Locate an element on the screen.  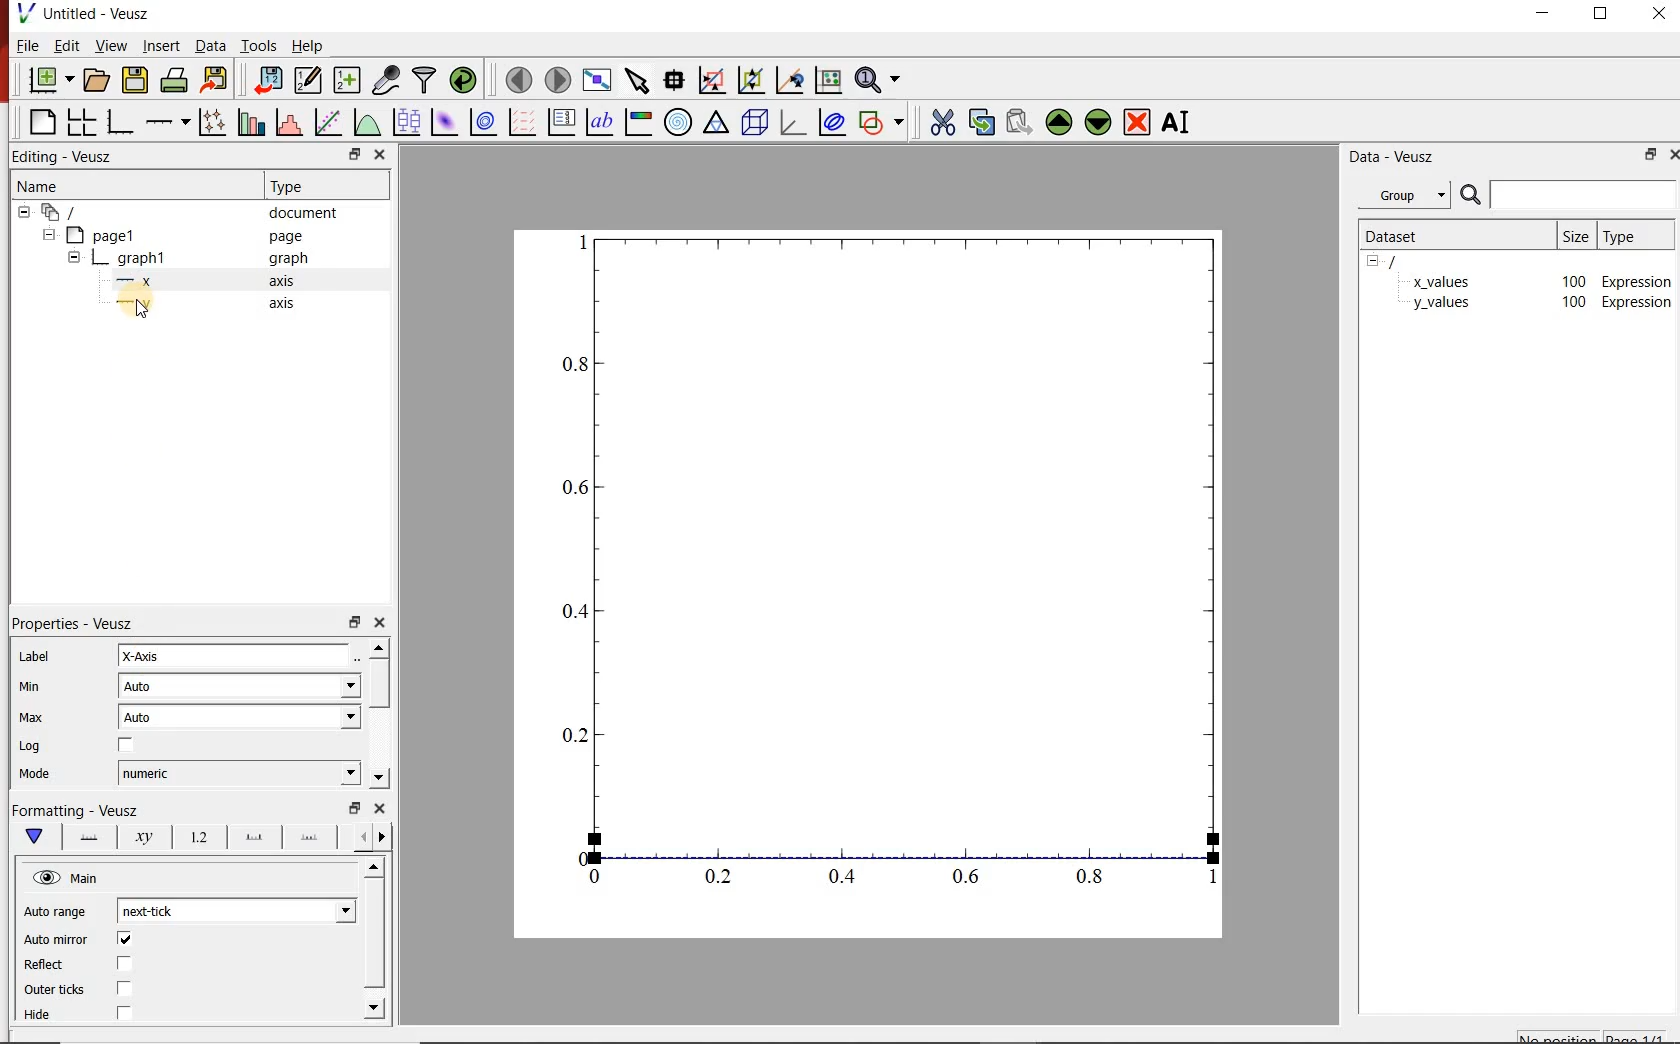
vertical scrollbar is located at coordinates (372, 935).